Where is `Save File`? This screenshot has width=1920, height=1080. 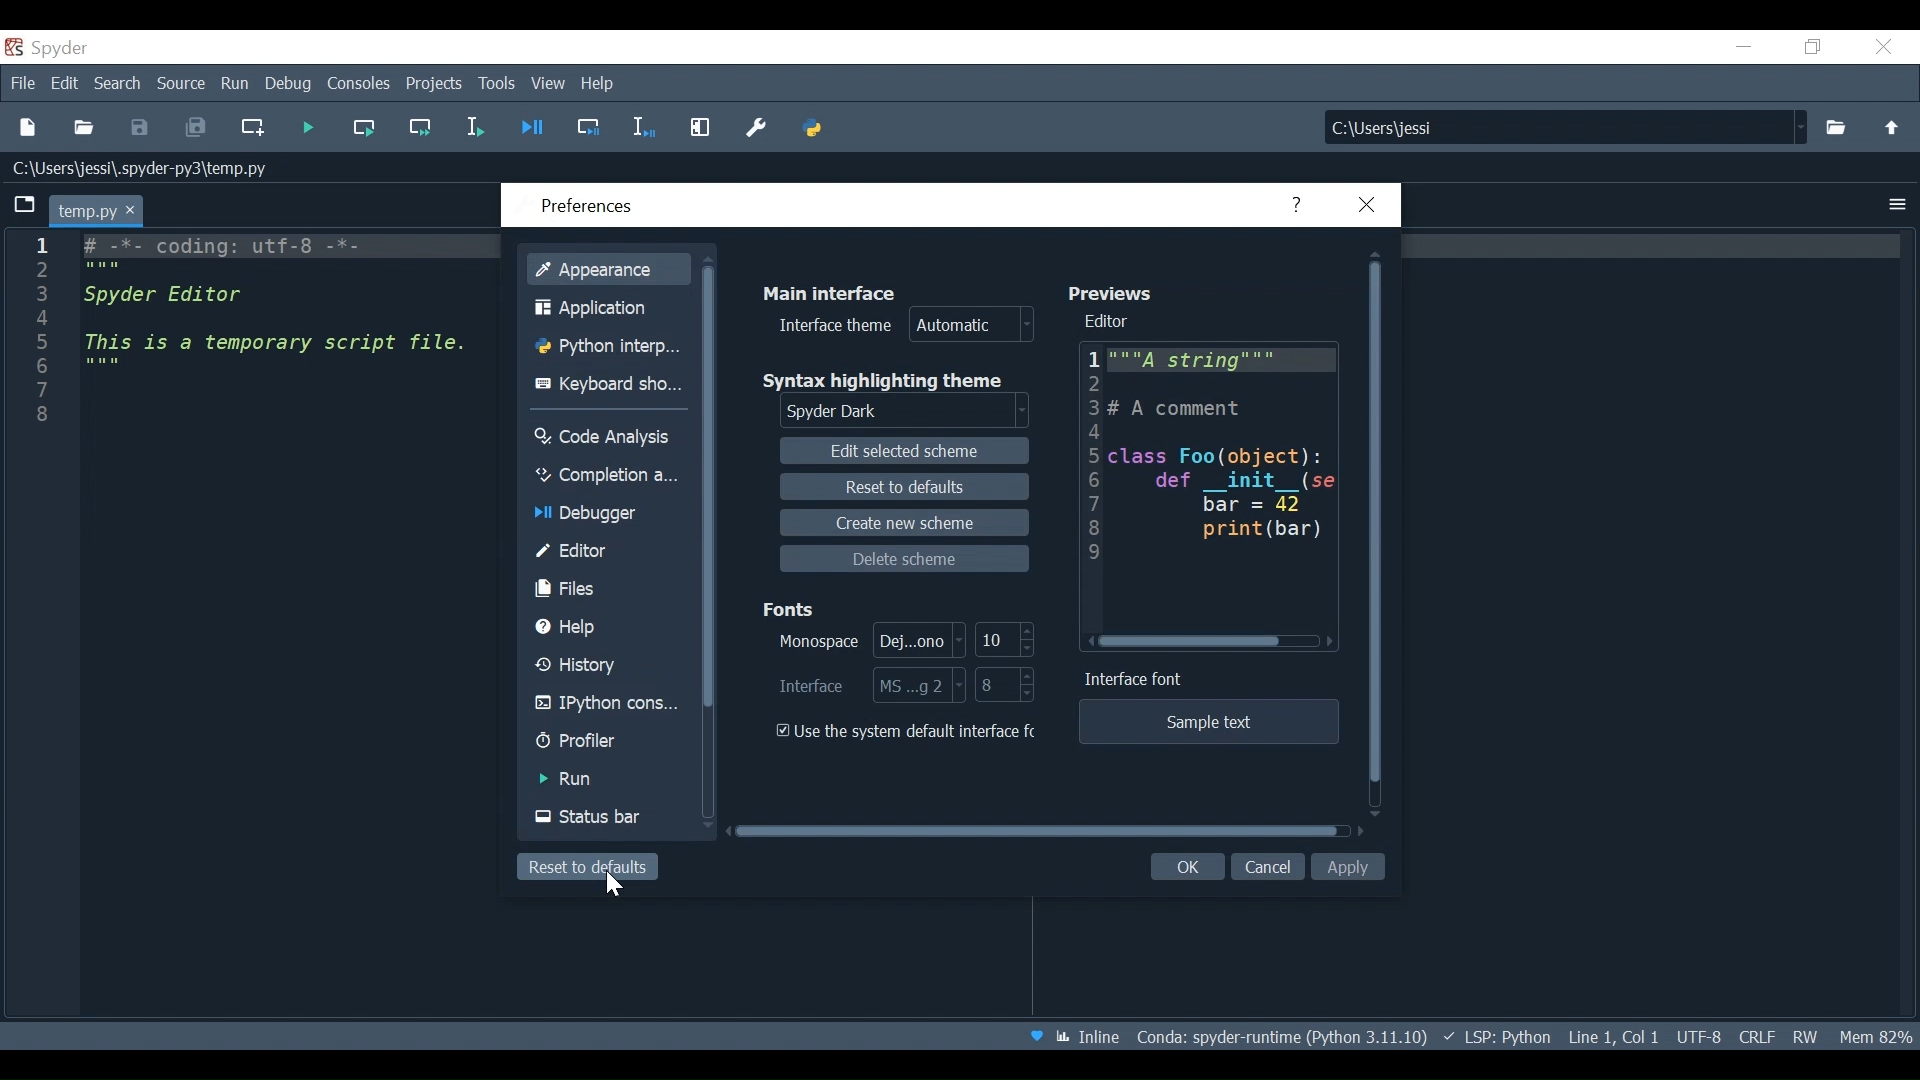
Save File is located at coordinates (140, 127).